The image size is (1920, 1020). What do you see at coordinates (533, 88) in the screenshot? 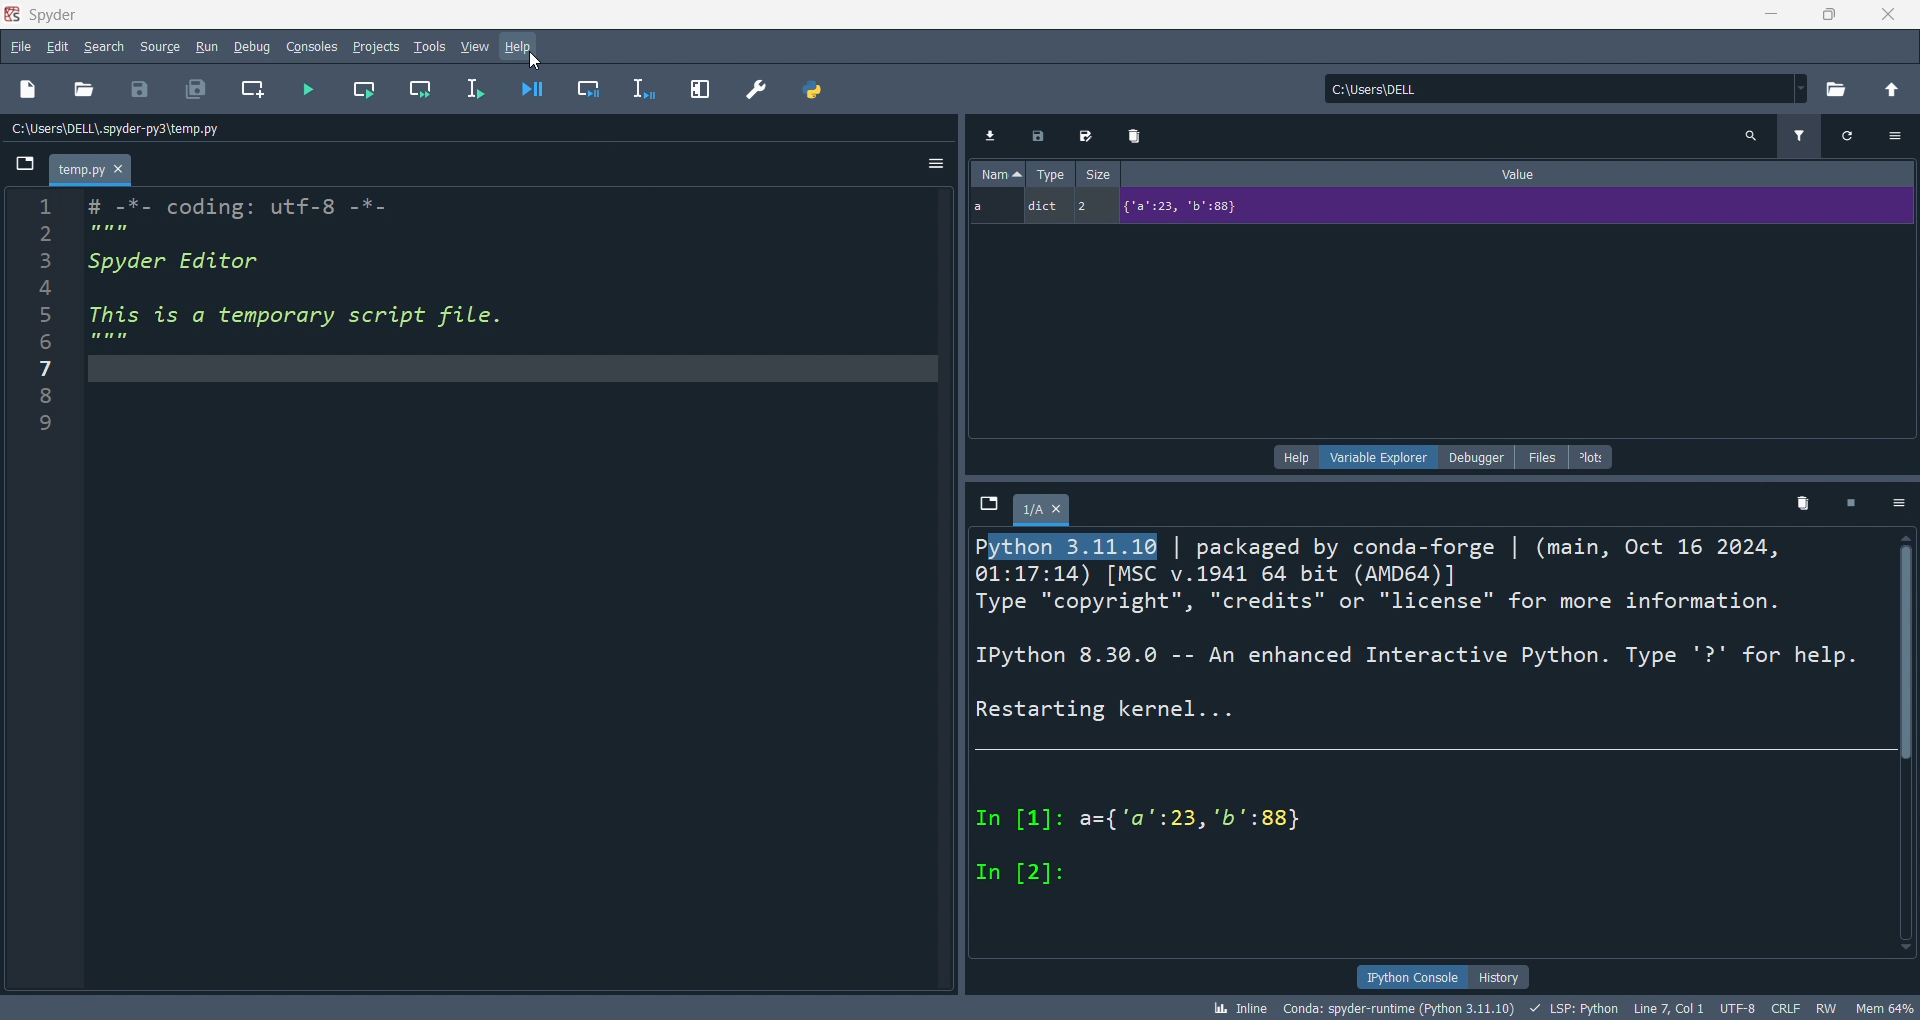
I see `debug file` at bounding box center [533, 88].